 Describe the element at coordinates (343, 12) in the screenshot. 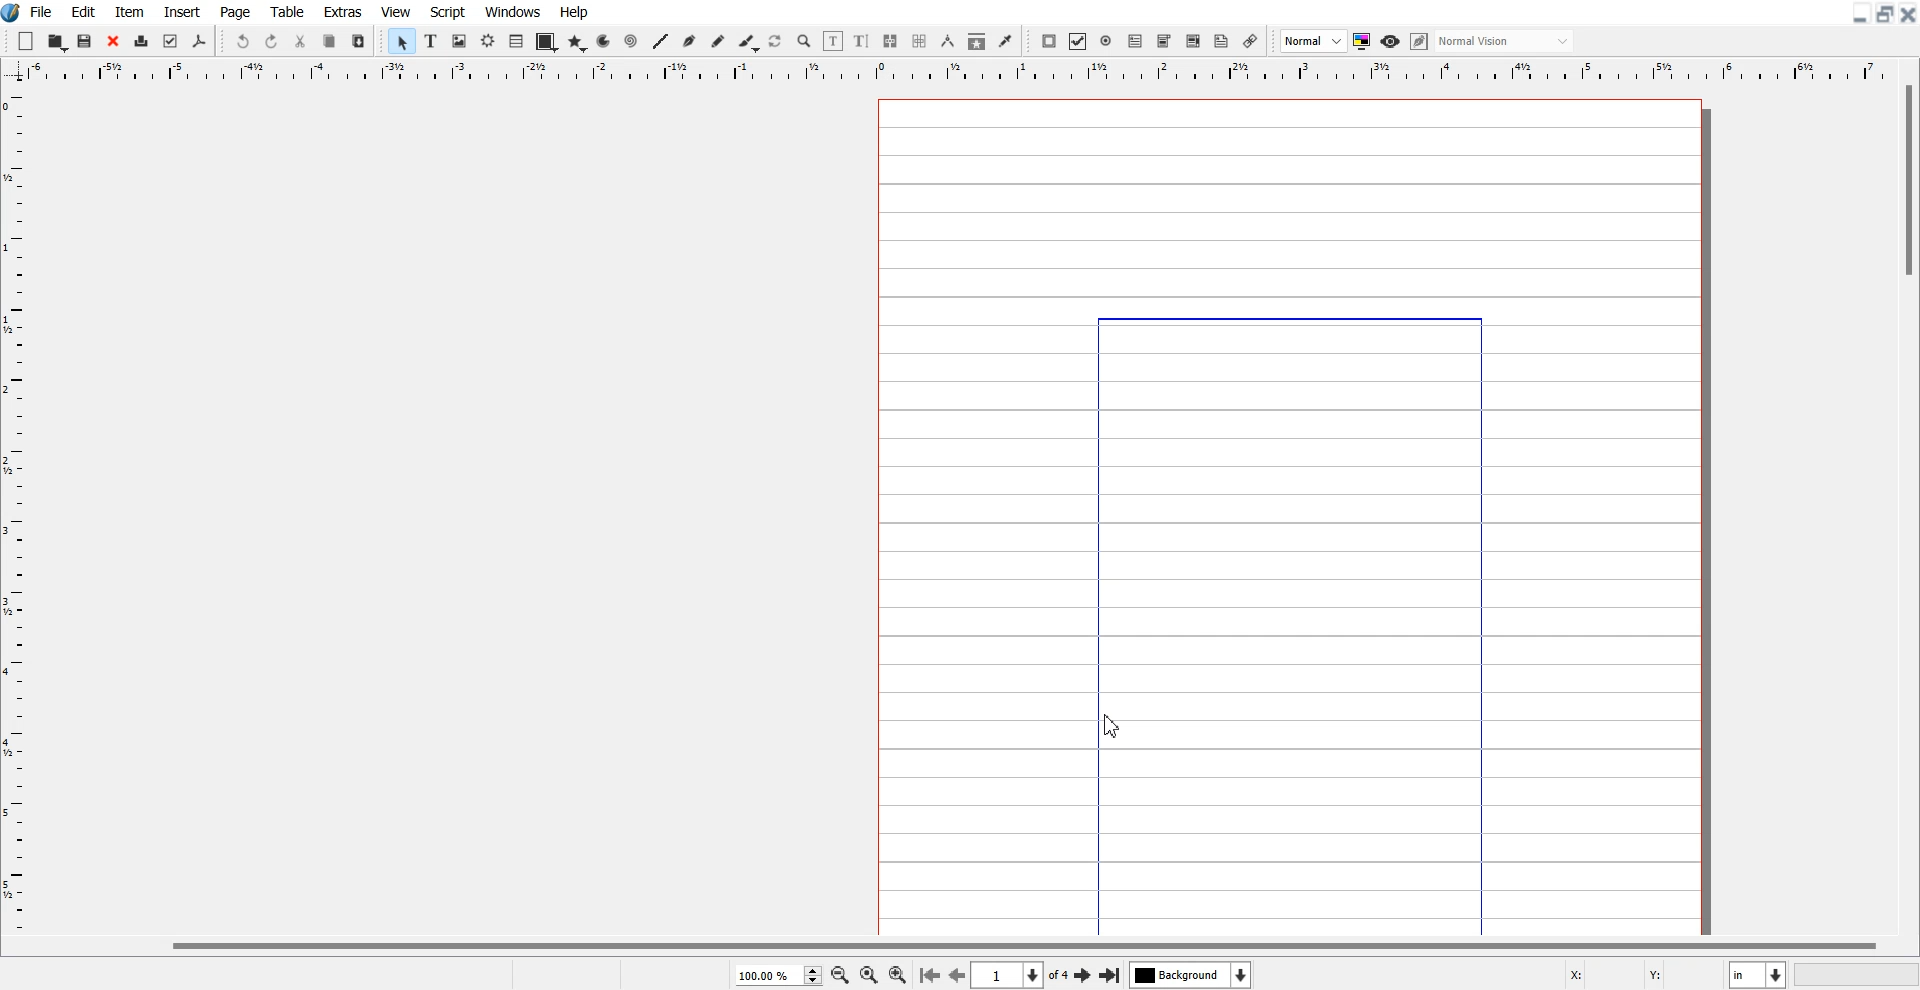

I see `Extras` at that location.